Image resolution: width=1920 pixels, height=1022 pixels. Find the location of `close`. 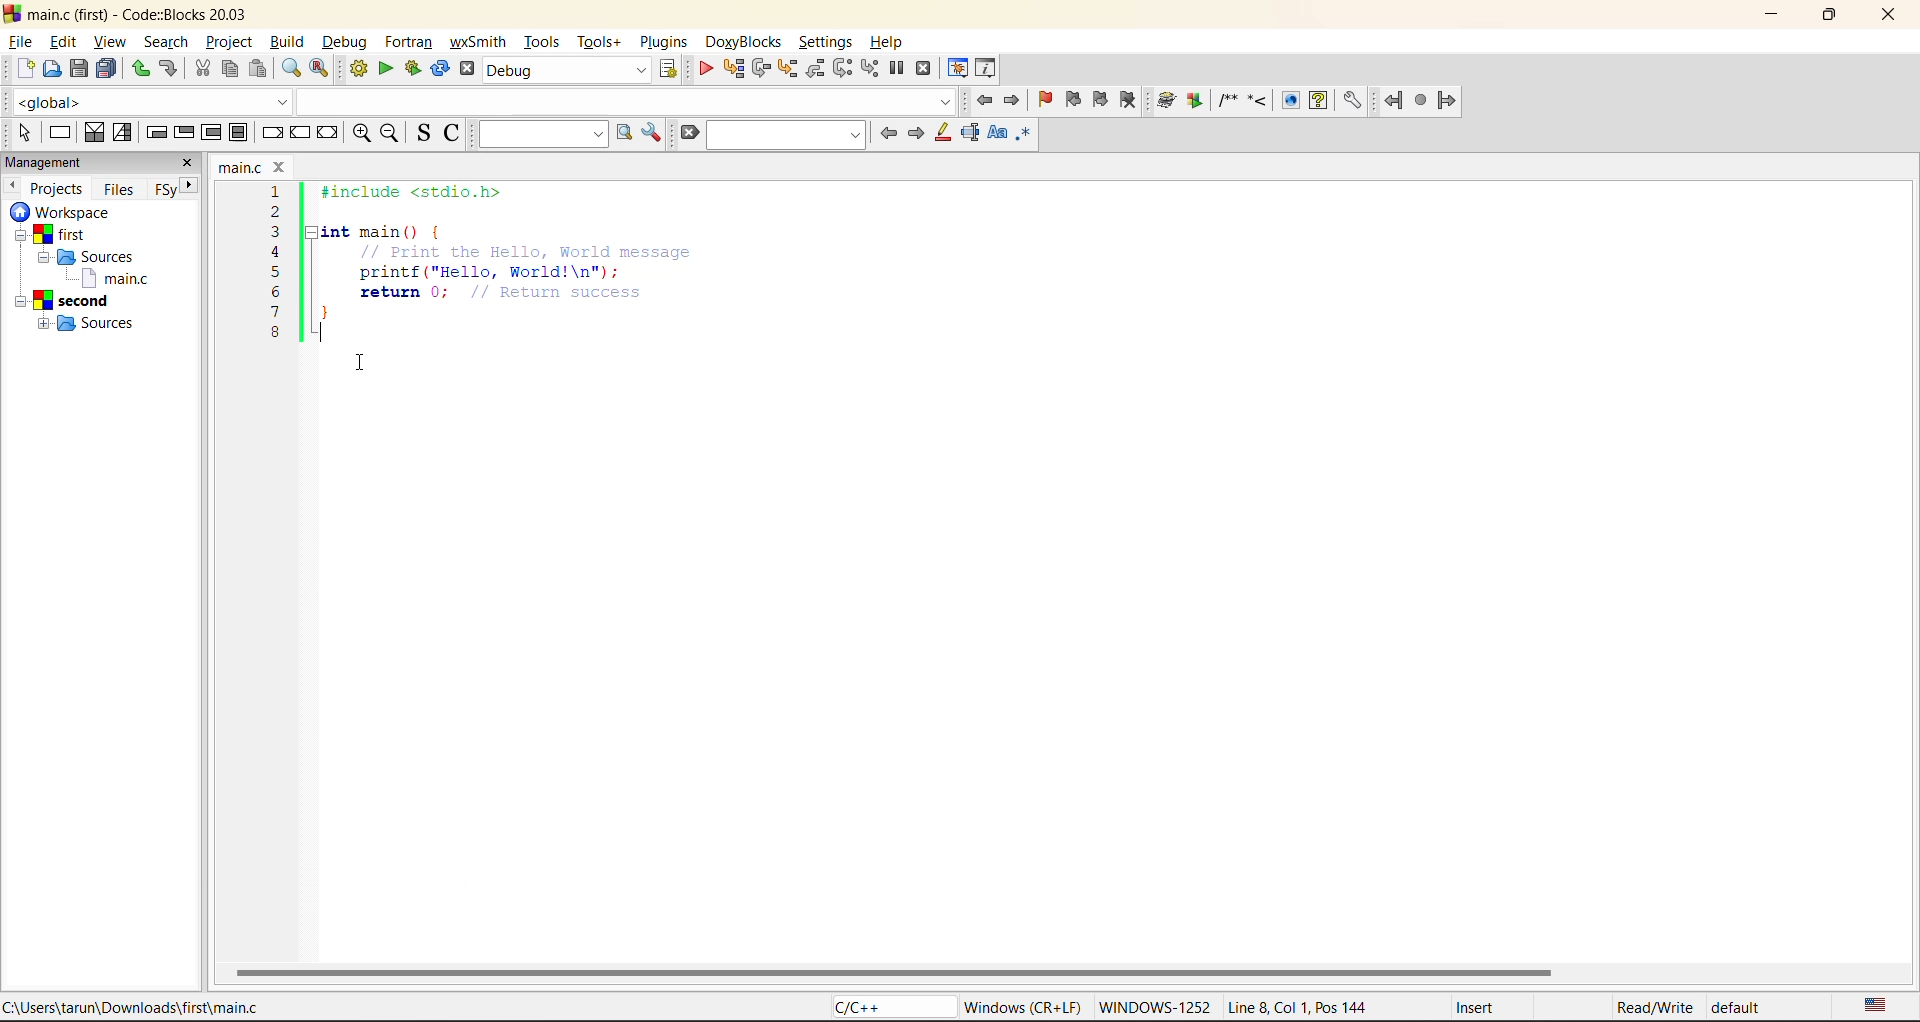

close is located at coordinates (1886, 15).